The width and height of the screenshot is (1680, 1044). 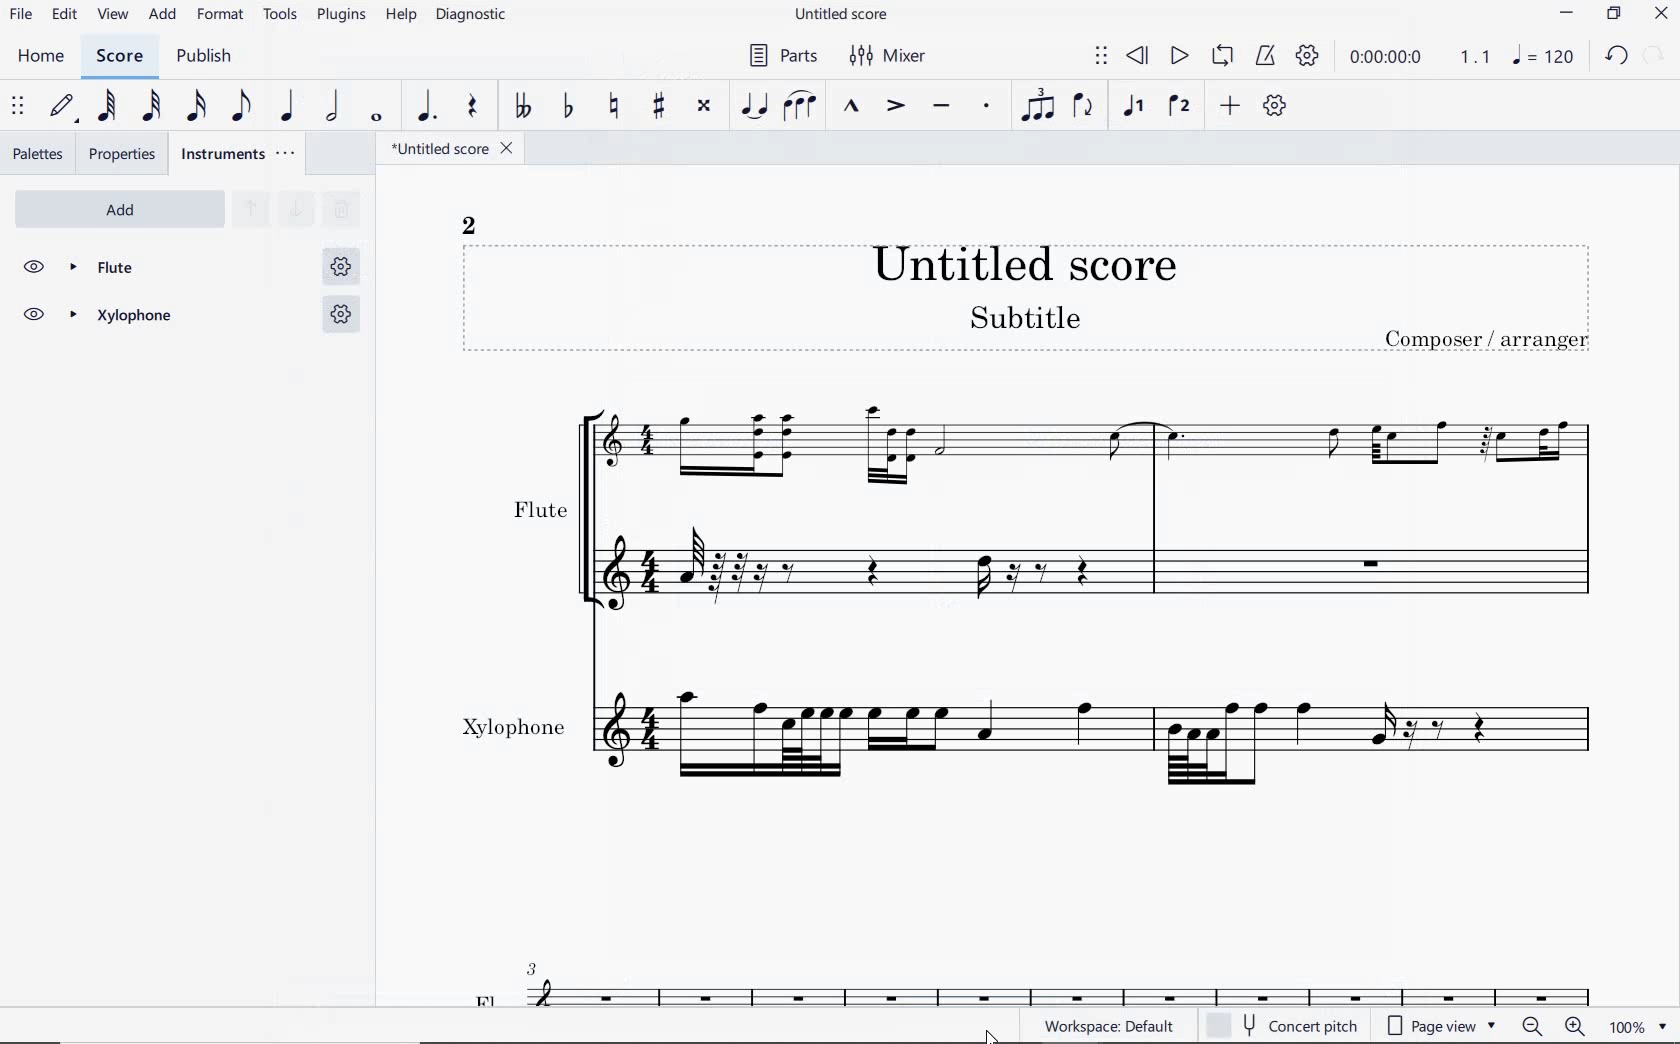 What do you see at coordinates (1104, 1026) in the screenshot?
I see `workspace default` at bounding box center [1104, 1026].